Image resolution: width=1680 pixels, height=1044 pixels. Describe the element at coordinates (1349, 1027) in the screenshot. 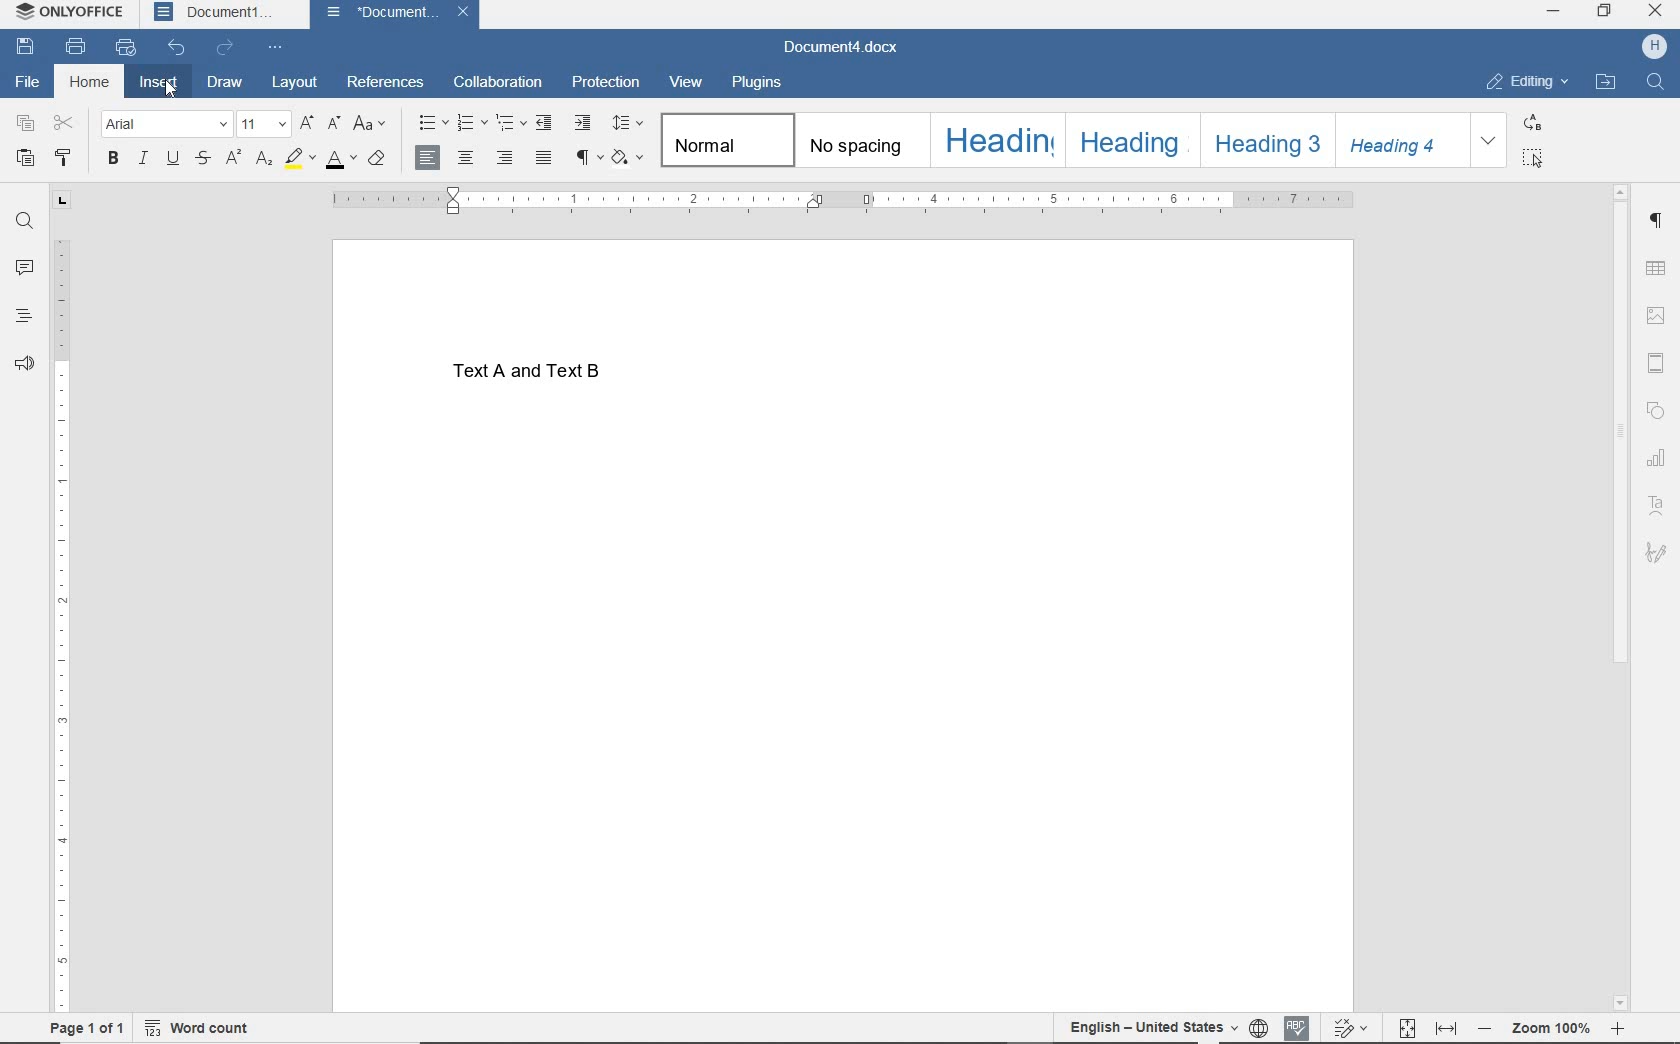

I see `TRACK CHANGES` at that location.